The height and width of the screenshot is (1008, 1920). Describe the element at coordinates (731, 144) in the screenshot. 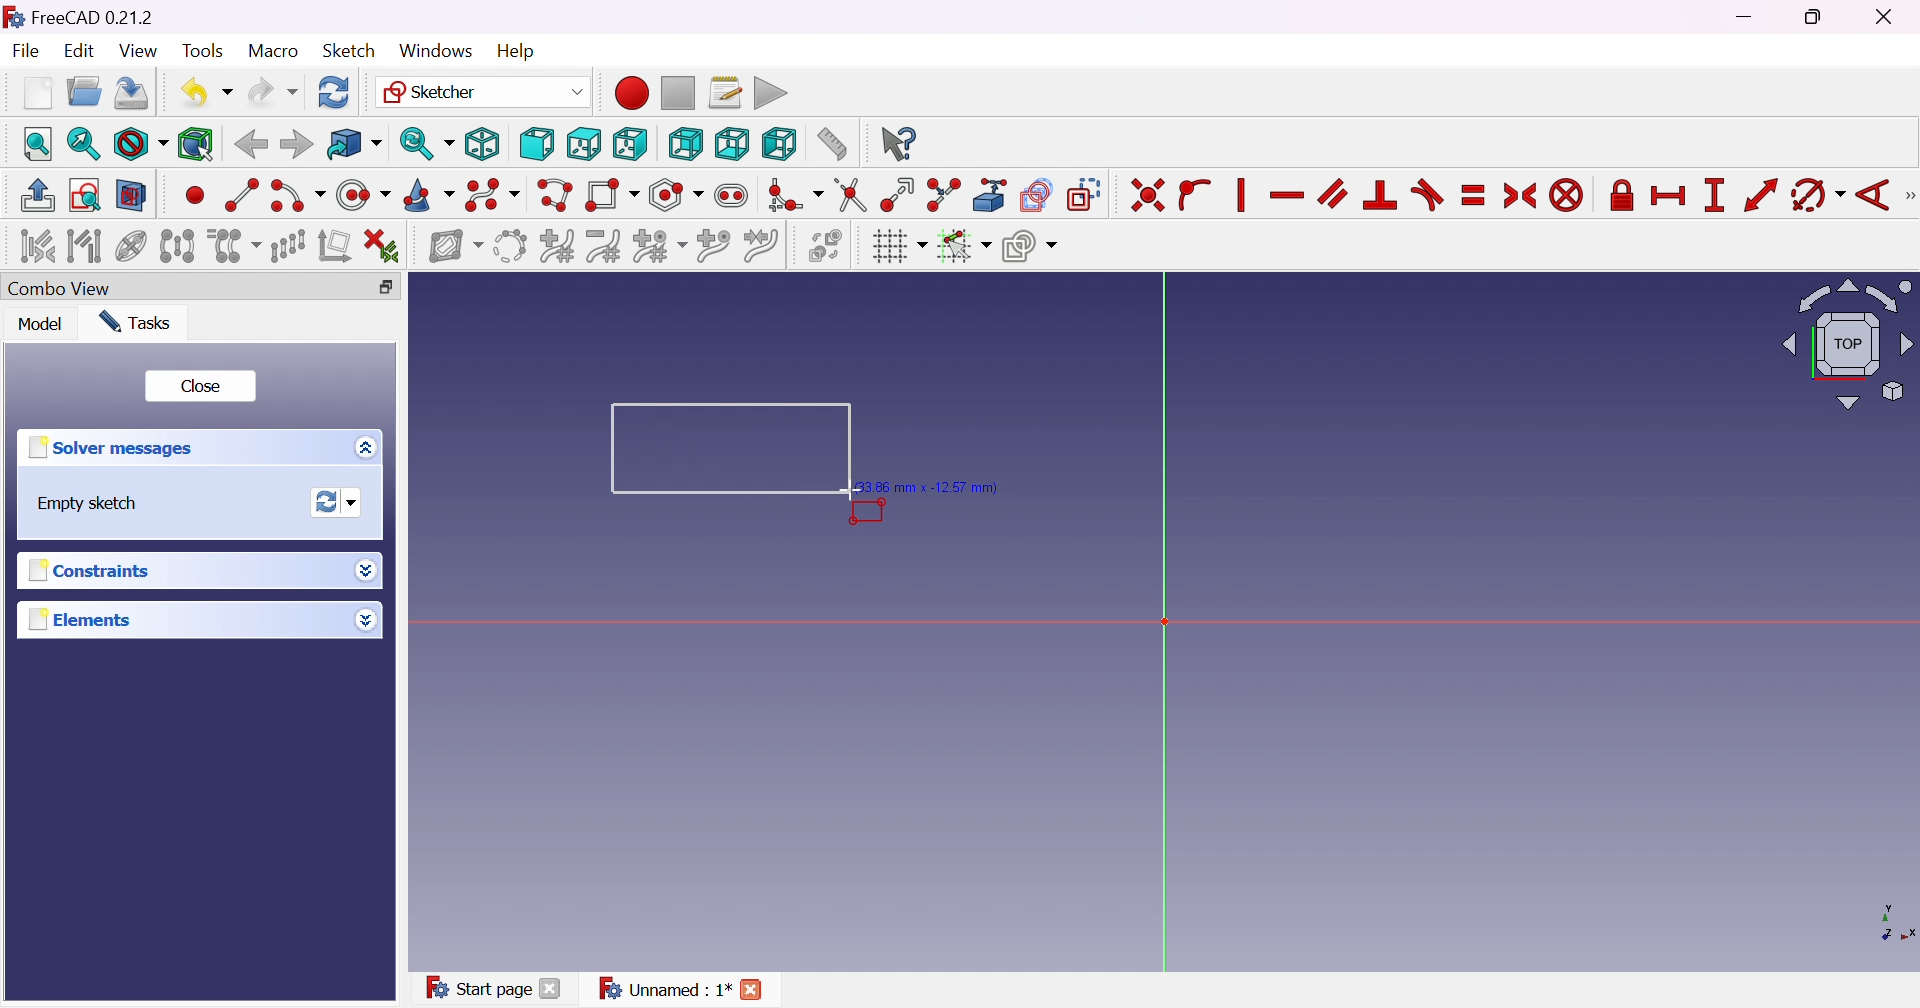

I see `Bottom` at that location.